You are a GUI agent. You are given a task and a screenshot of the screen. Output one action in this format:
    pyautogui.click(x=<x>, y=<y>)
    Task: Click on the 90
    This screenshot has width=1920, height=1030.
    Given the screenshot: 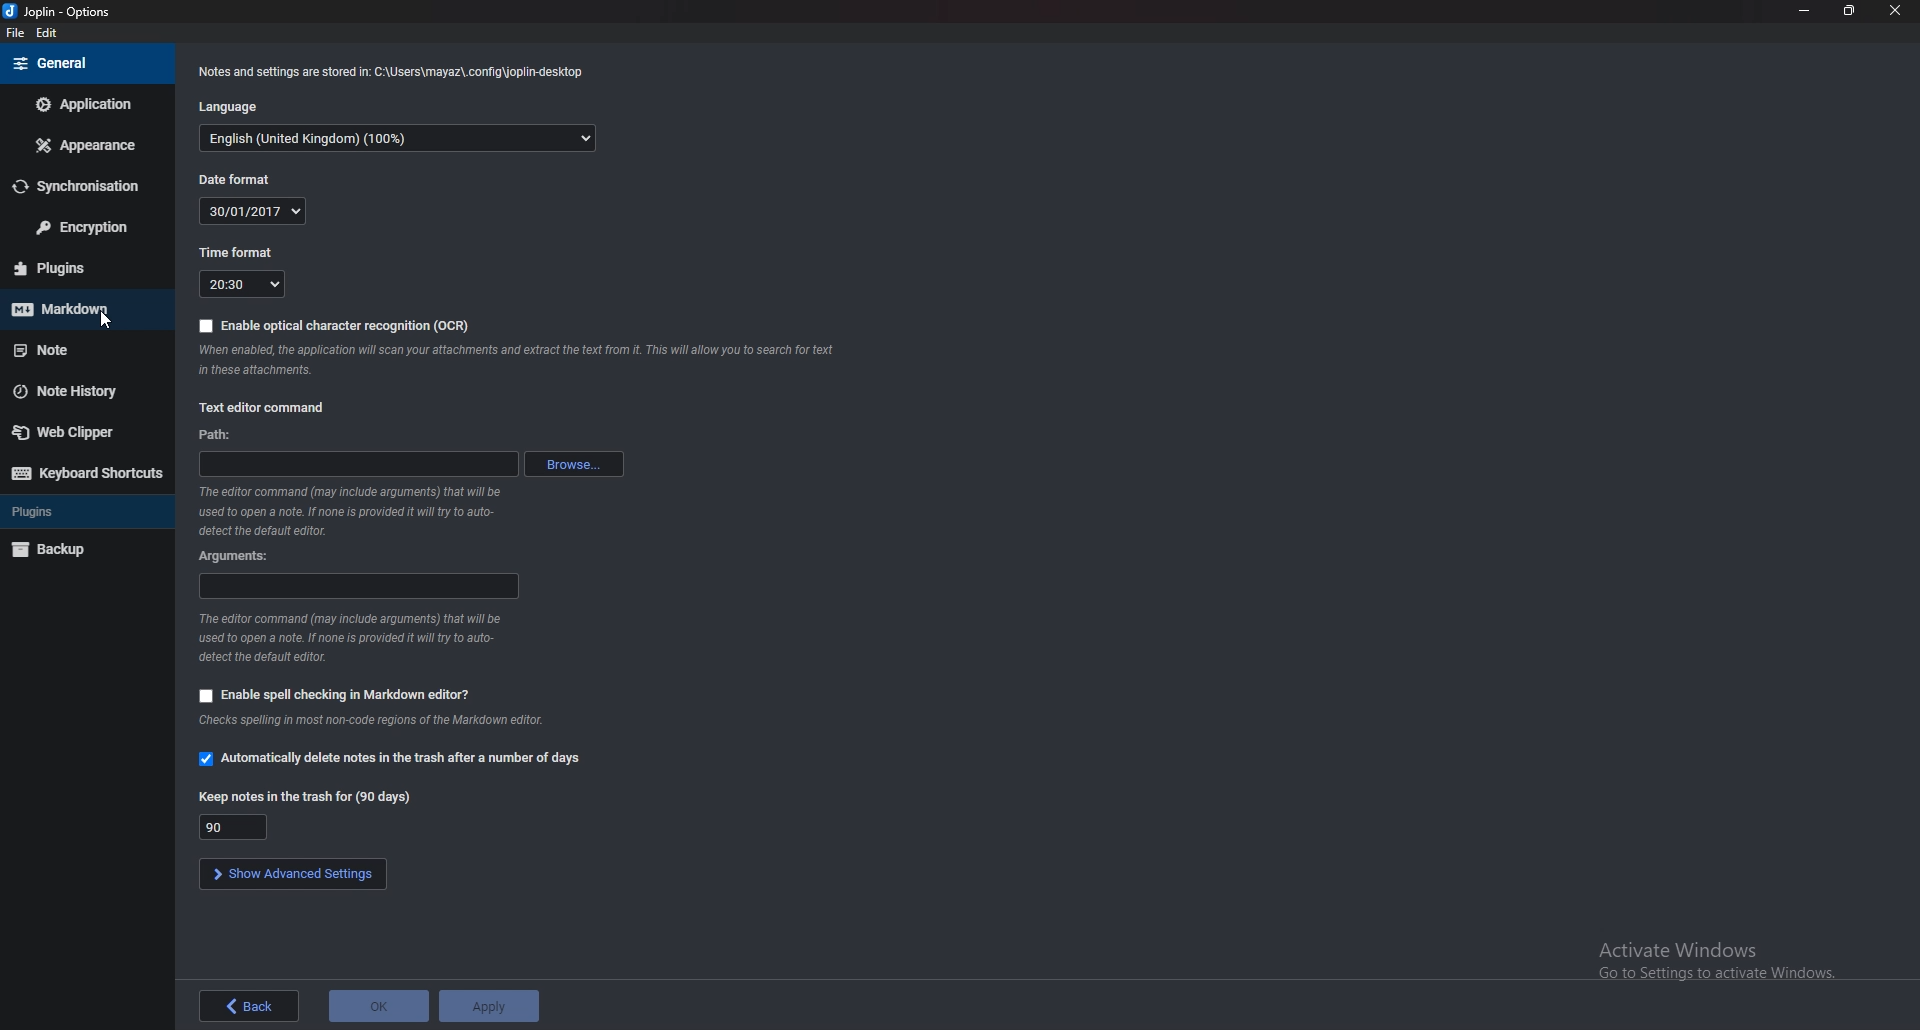 What is the action you would take?
    pyautogui.click(x=233, y=826)
    